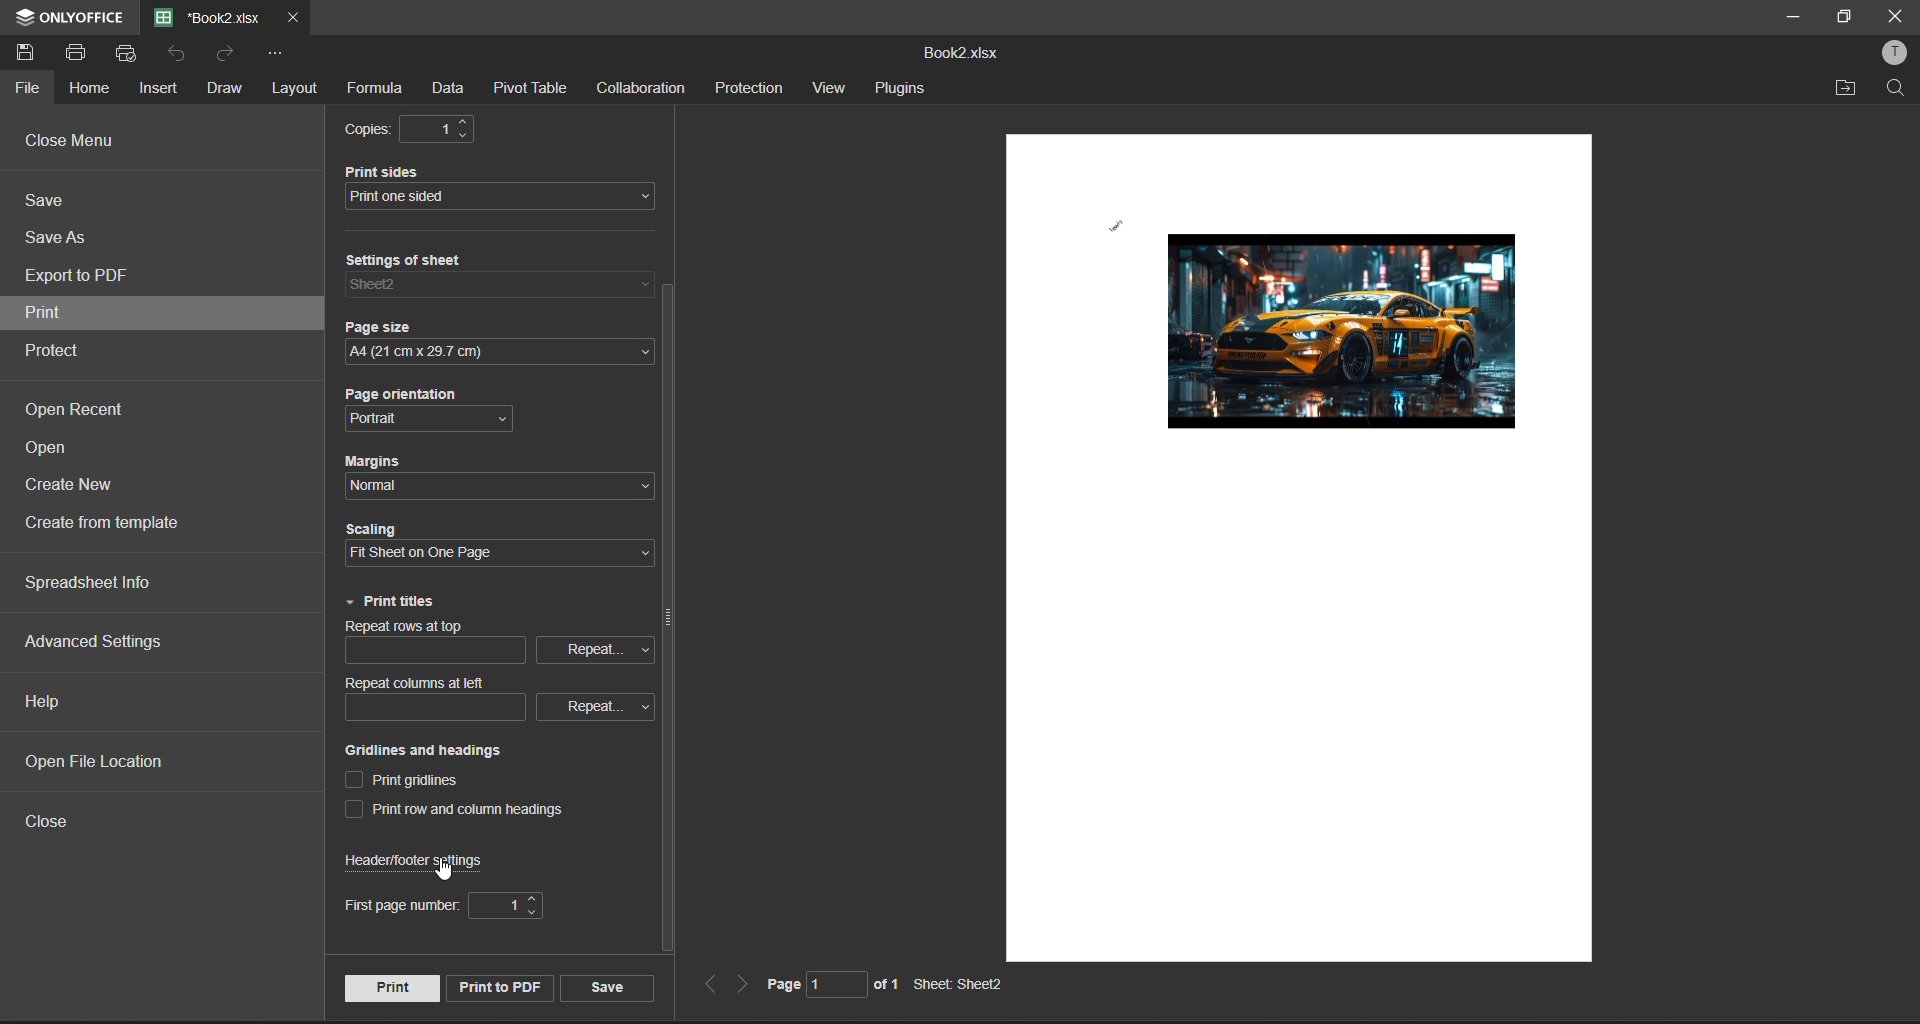 The height and width of the screenshot is (1024, 1920). Describe the element at coordinates (373, 90) in the screenshot. I see `formula` at that location.